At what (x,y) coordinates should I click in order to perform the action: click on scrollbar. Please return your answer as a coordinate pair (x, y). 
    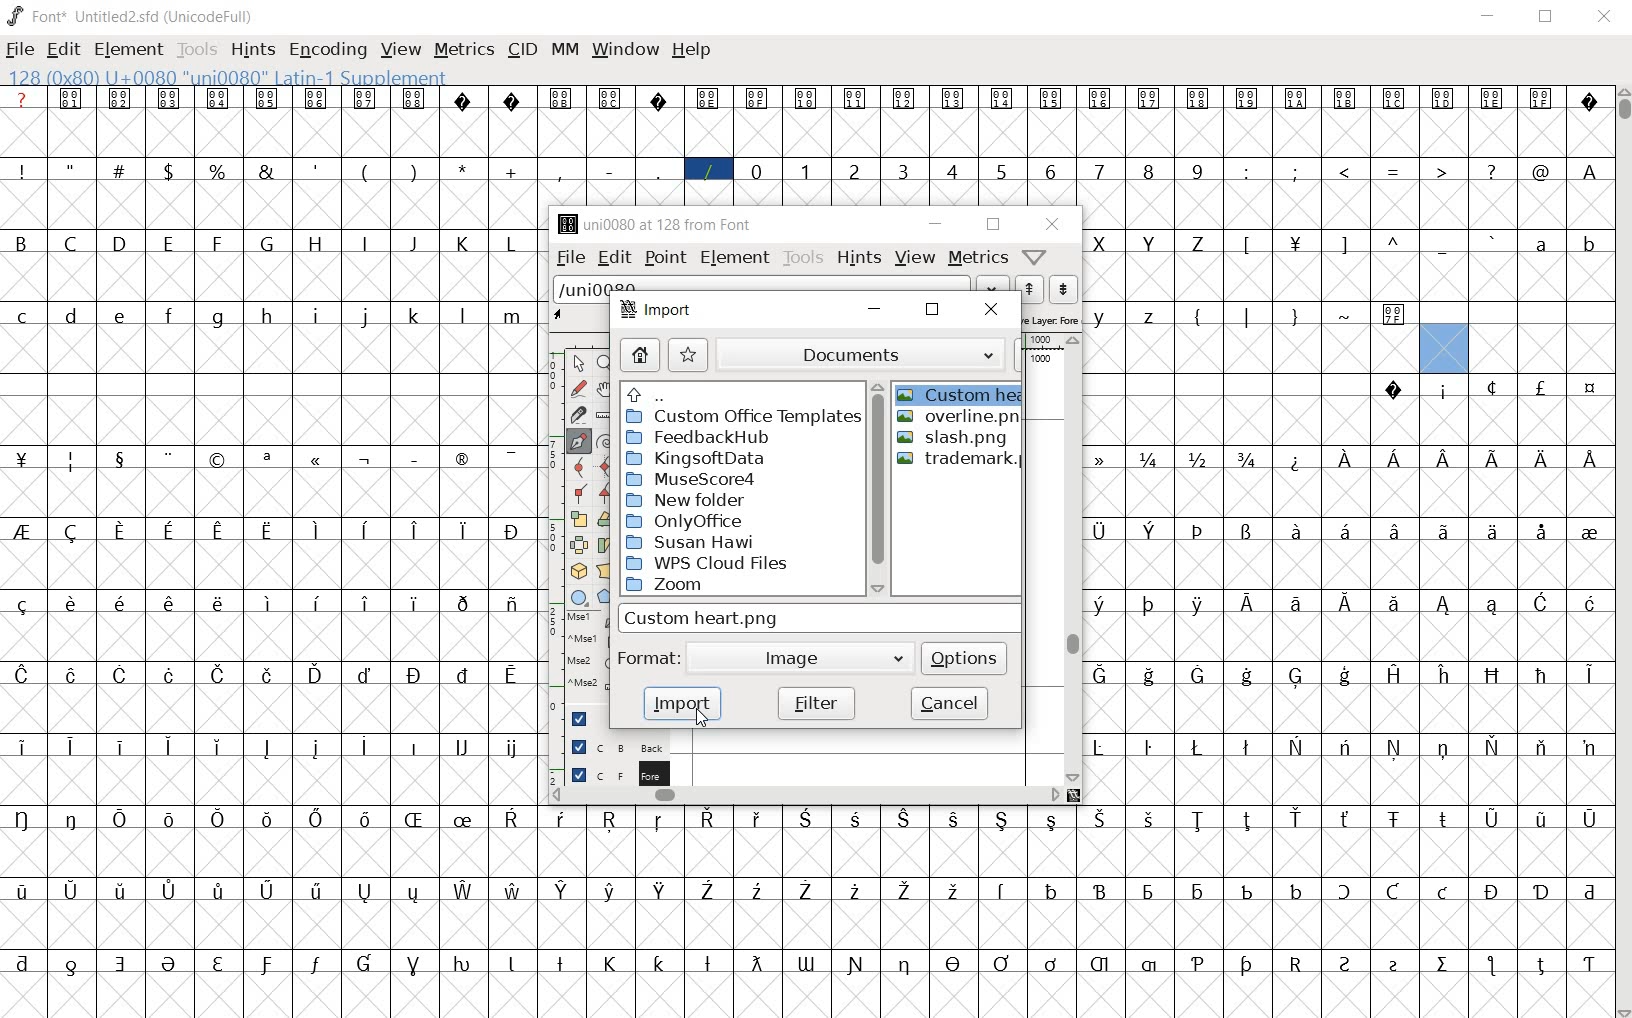
    Looking at the image, I should click on (878, 489).